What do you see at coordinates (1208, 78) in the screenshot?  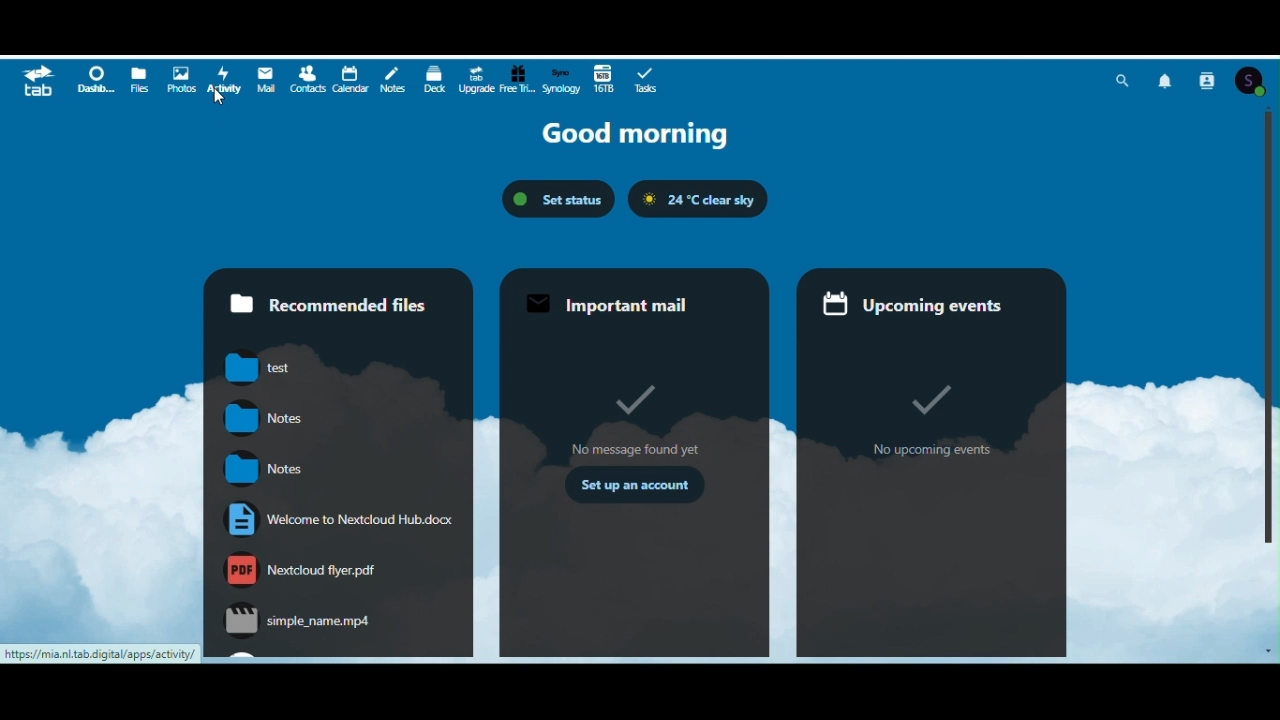 I see `Contact` at bounding box center [1208, 78].